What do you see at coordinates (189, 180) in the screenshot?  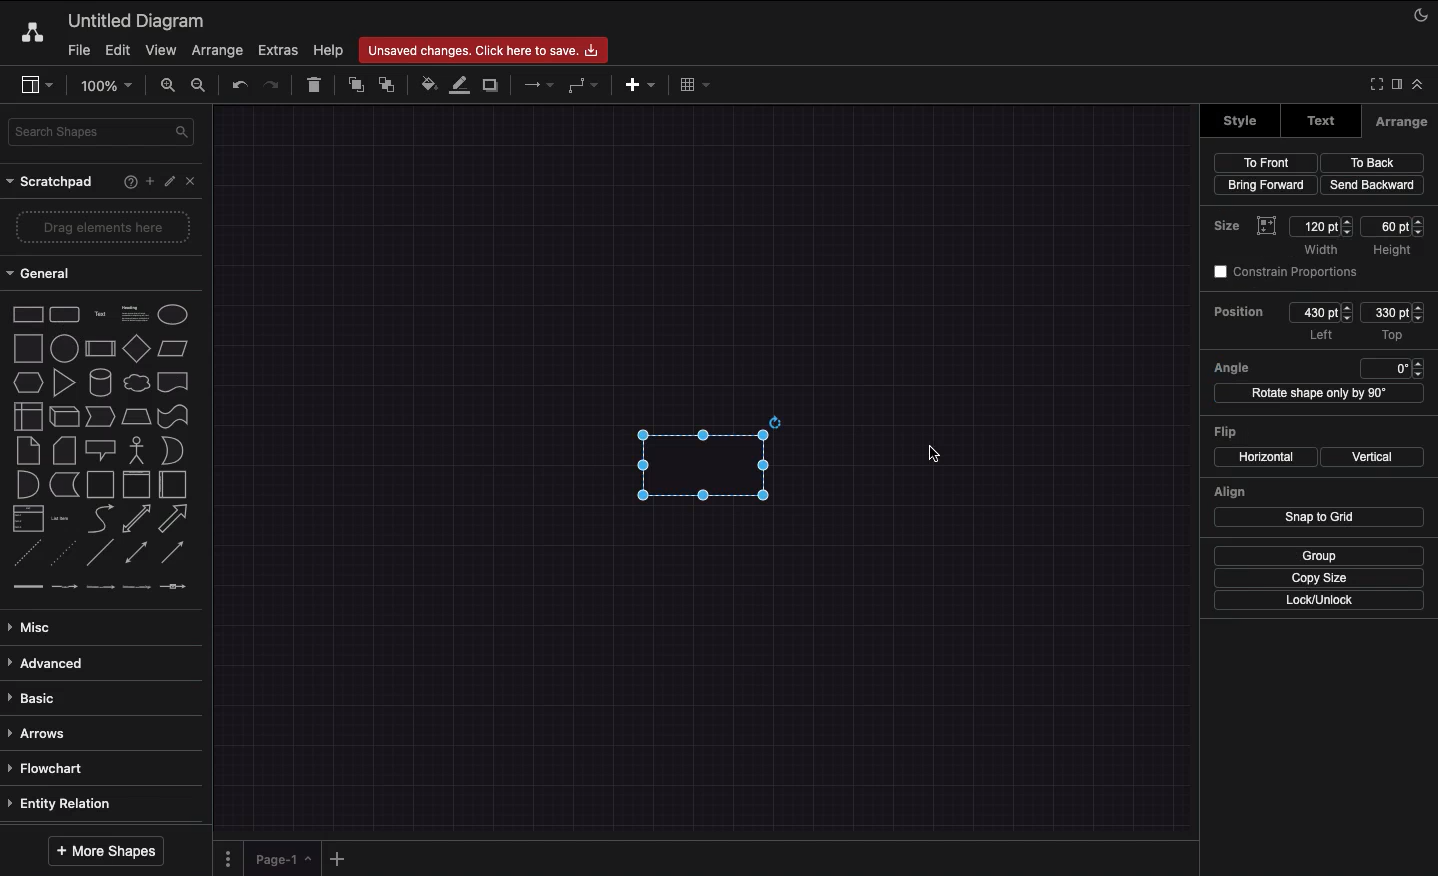 I see `Close` at bounding box center [189, 180].